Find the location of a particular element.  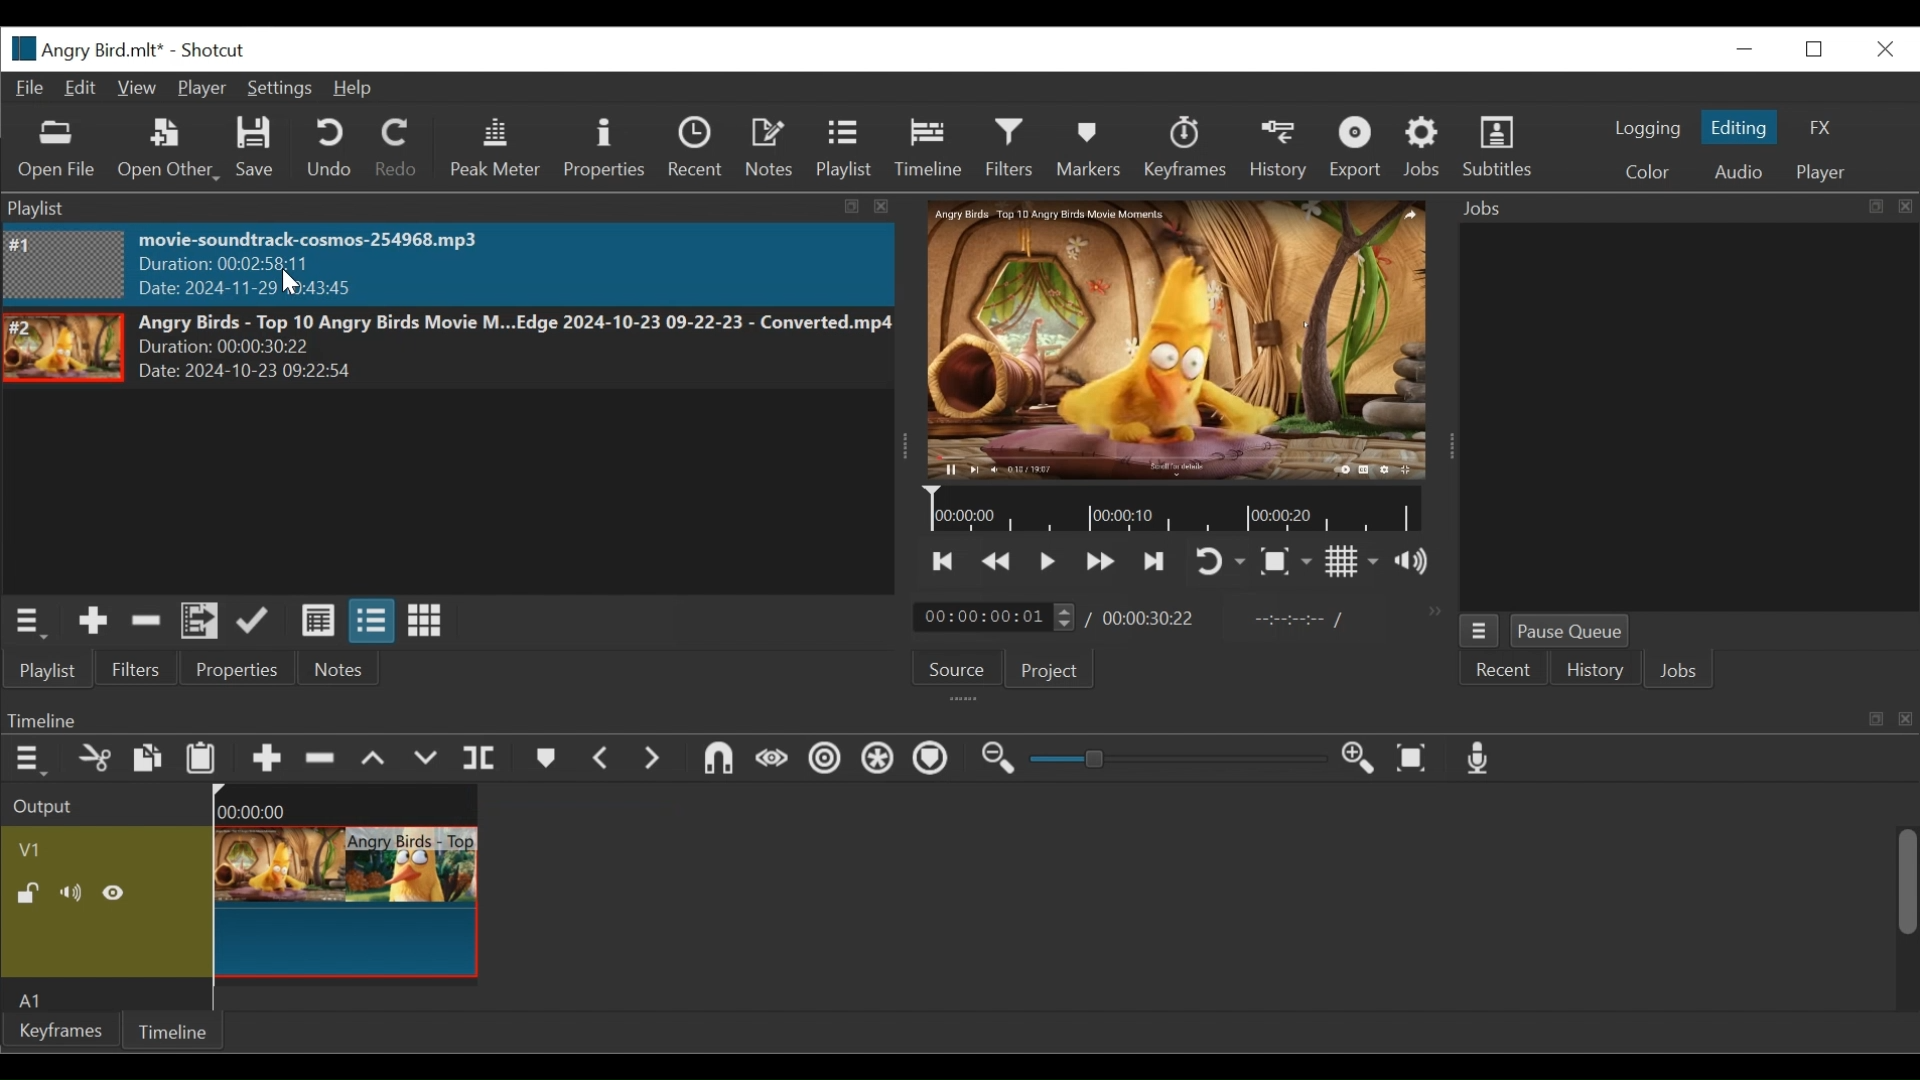

Project is located at coordinates (1047, 670).